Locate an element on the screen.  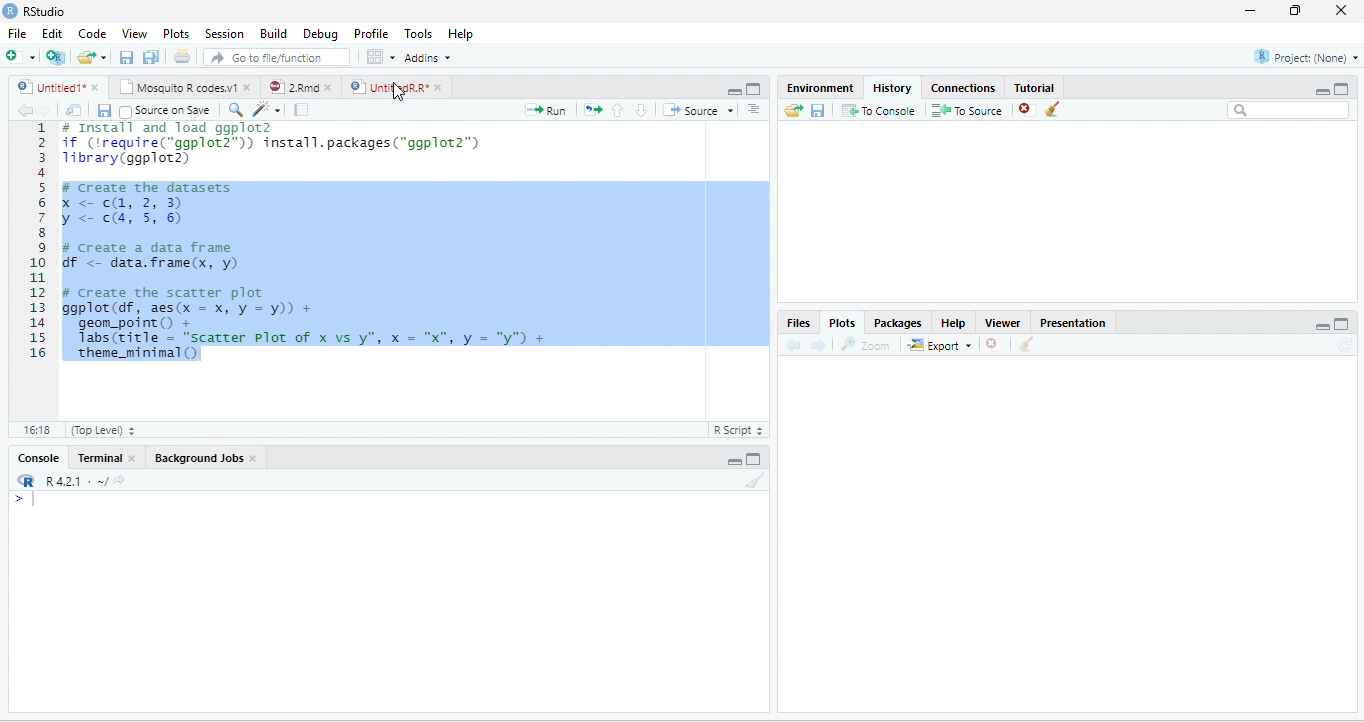
Refresh current plot is located at coordinates (1344, 344).